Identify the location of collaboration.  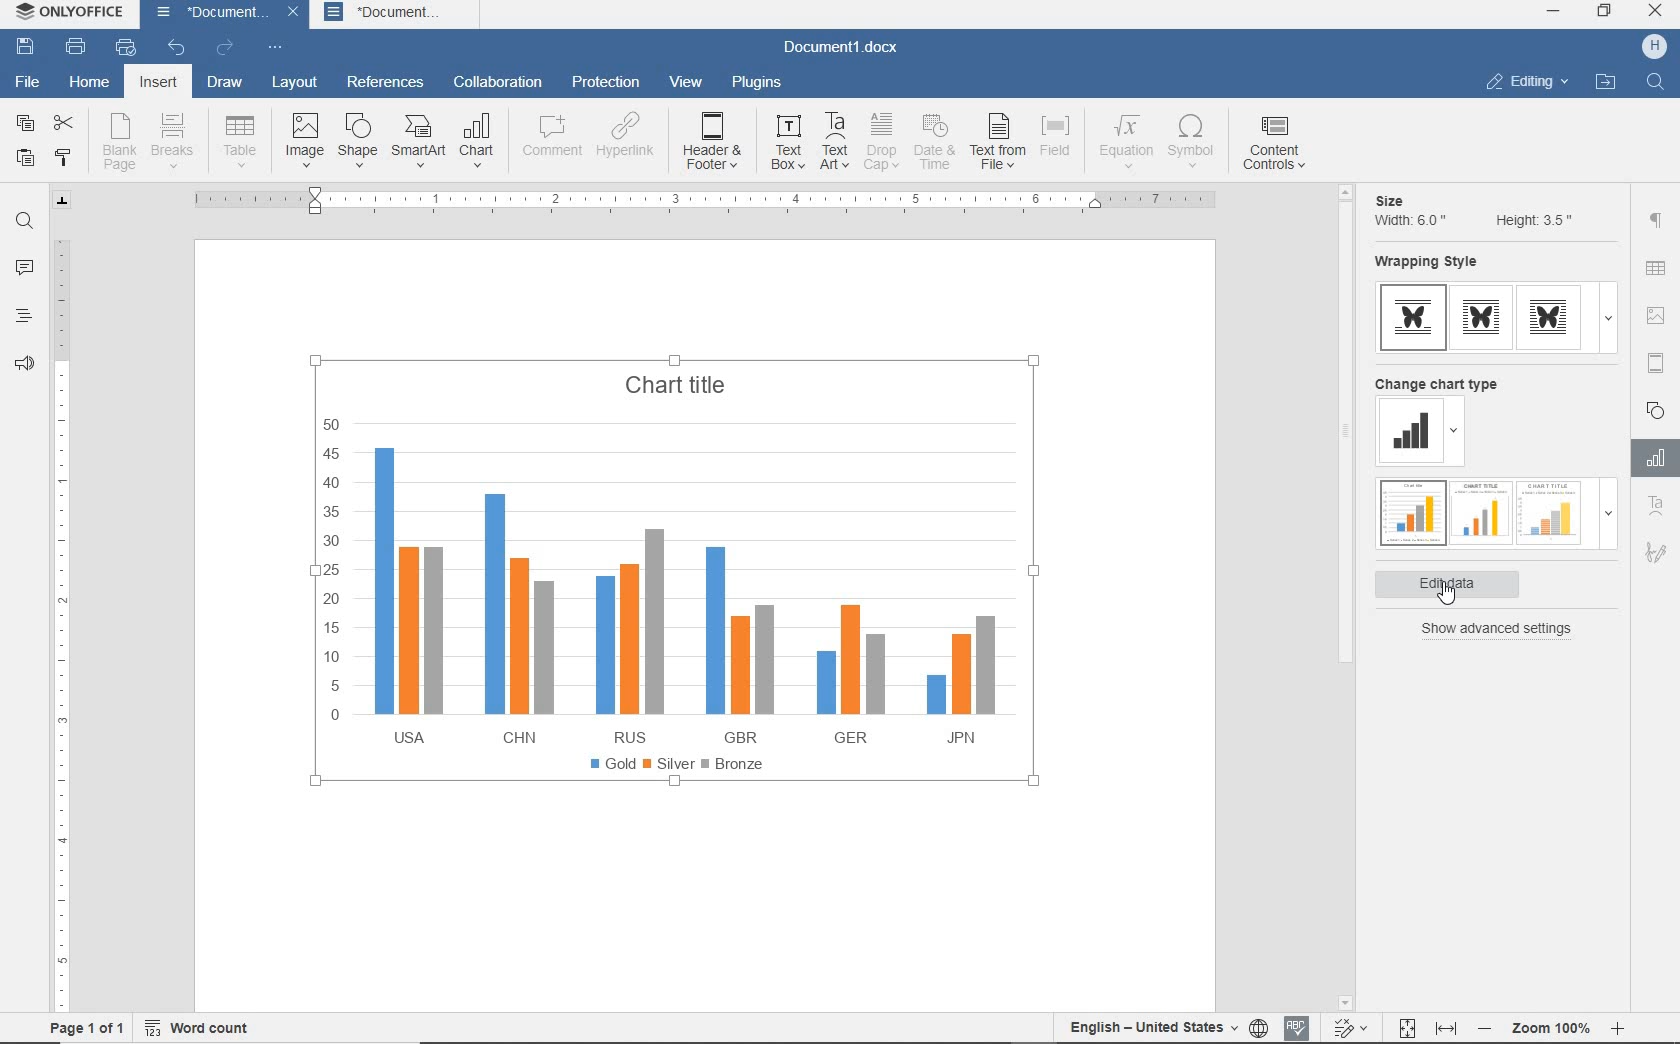
(498, 82).